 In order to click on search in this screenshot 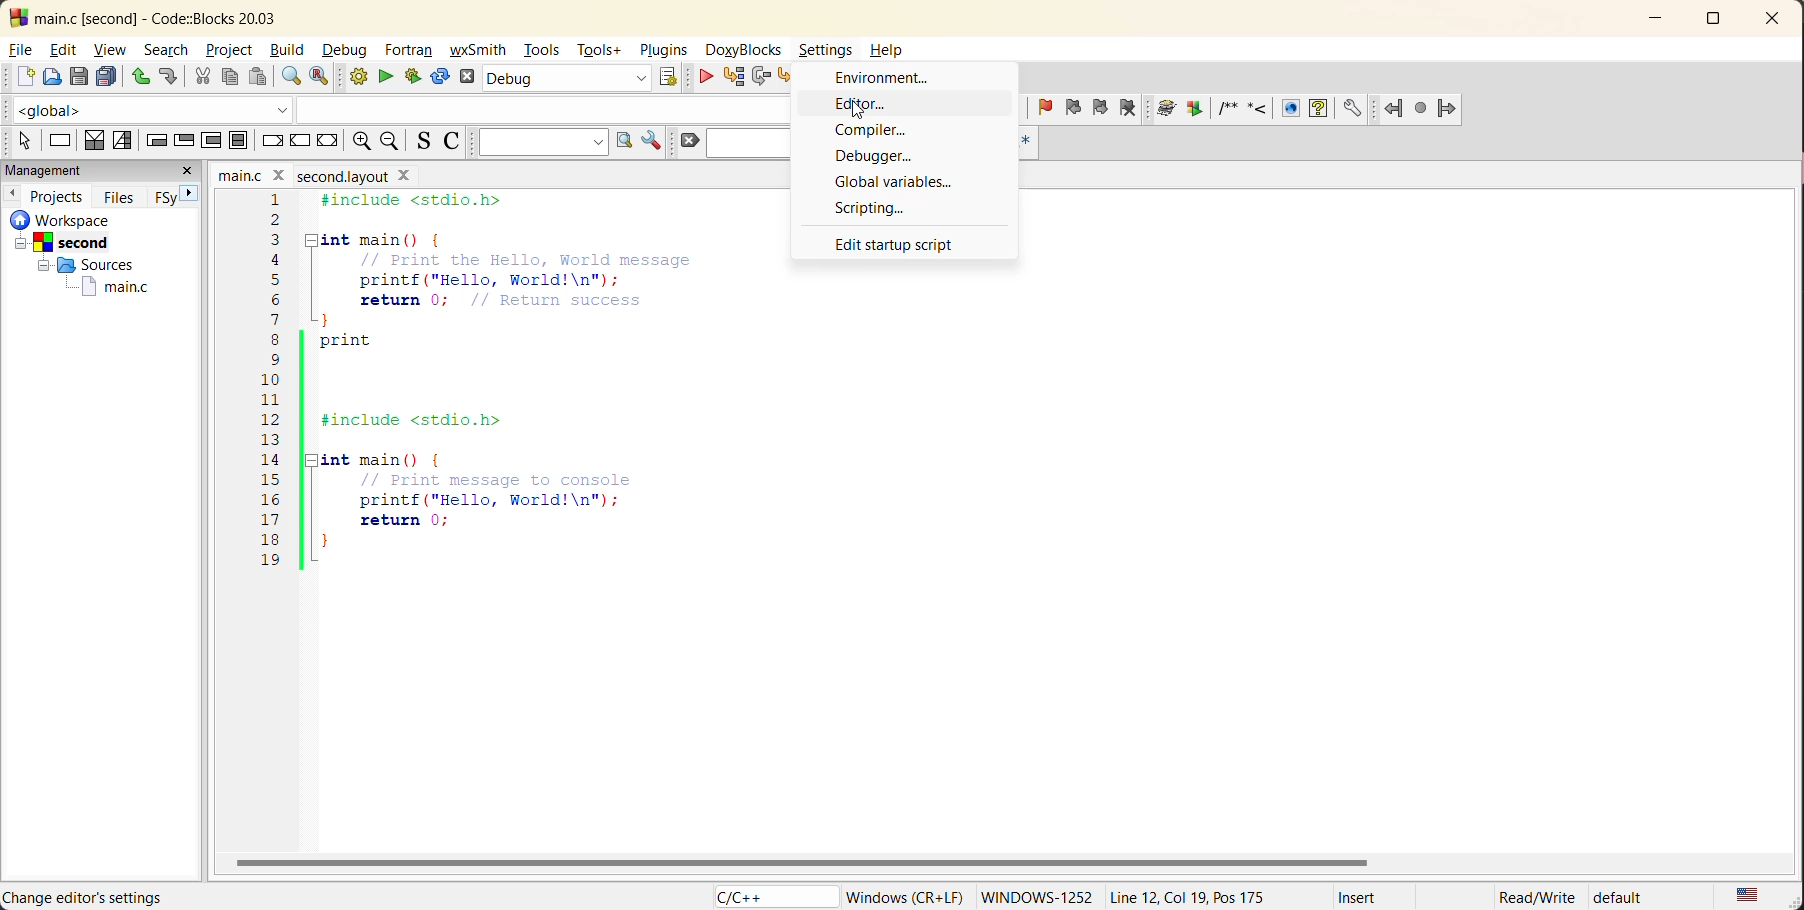, I will do `click(169, 49)`.